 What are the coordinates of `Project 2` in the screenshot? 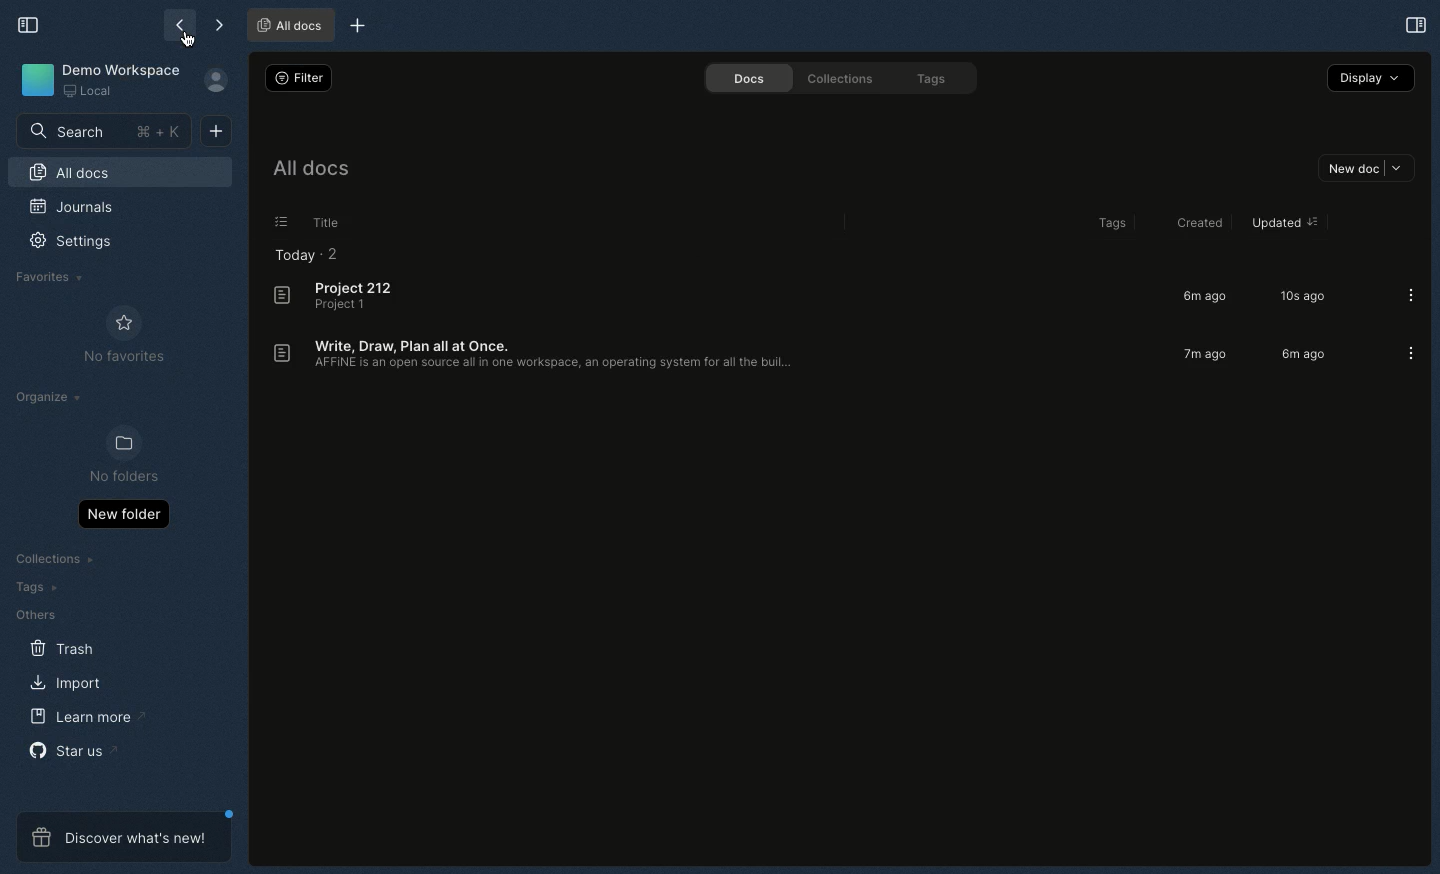 It's located at (298, 25).